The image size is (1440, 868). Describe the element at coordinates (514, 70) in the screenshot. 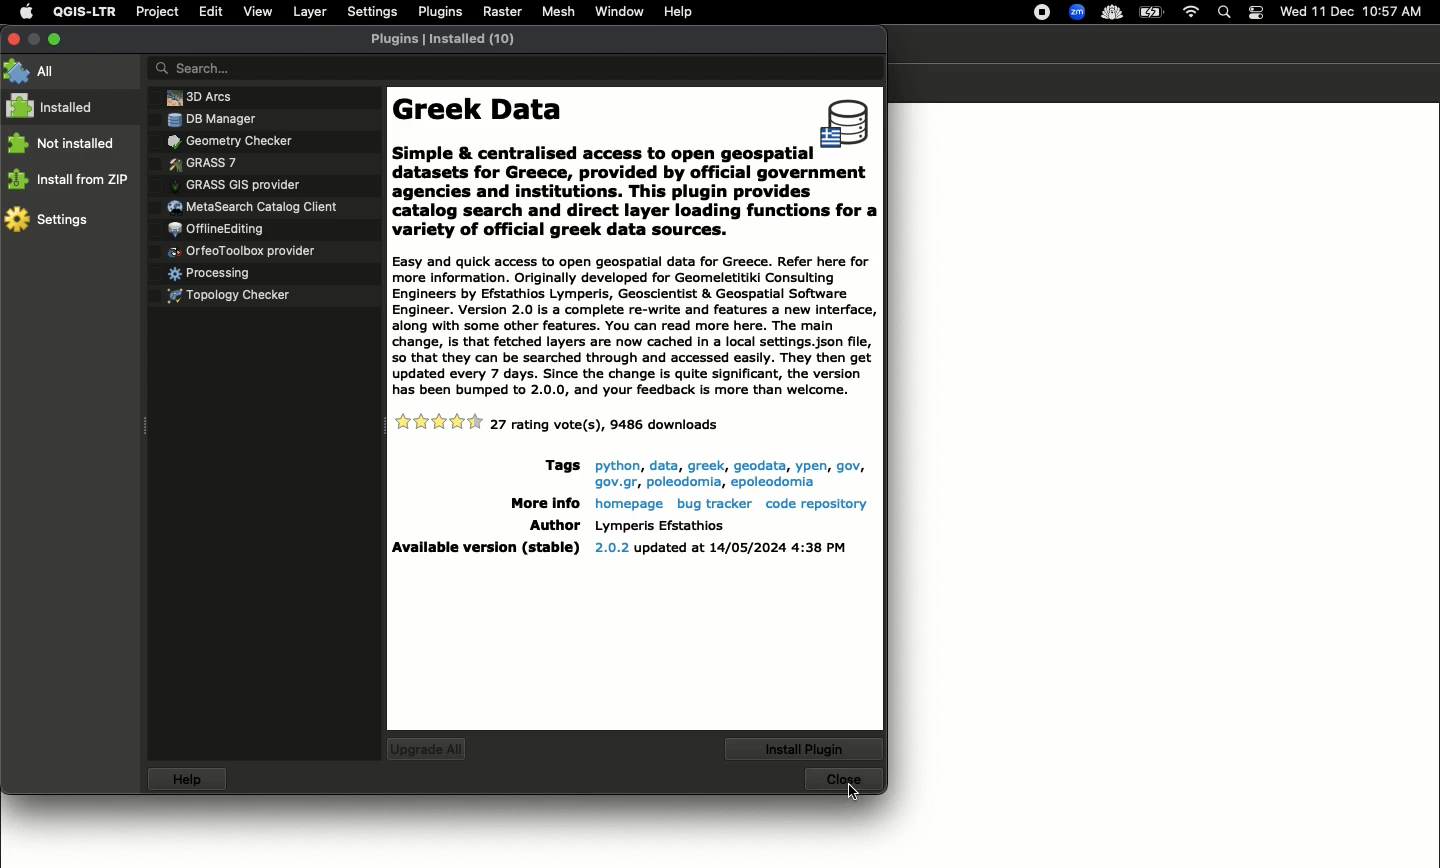

I see `Search` at that location.